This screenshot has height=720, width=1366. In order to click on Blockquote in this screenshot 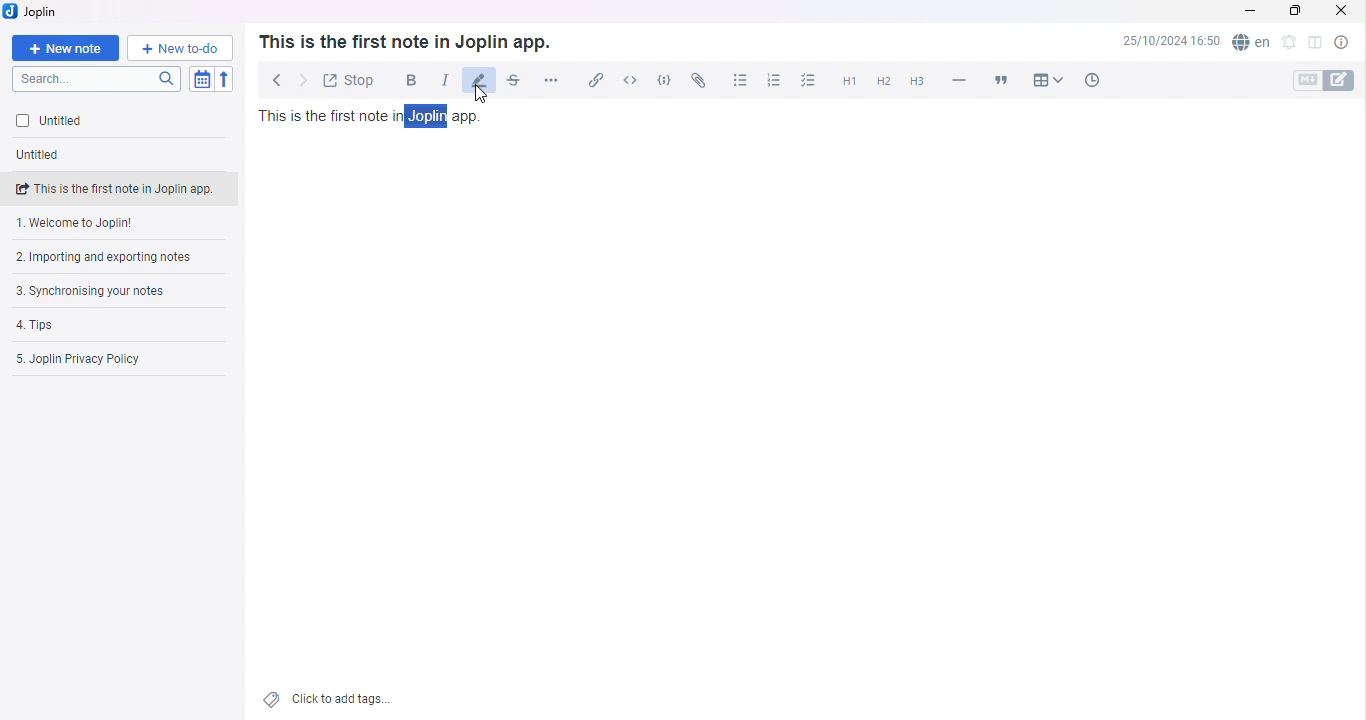, I will do `click(1004, 78)`.